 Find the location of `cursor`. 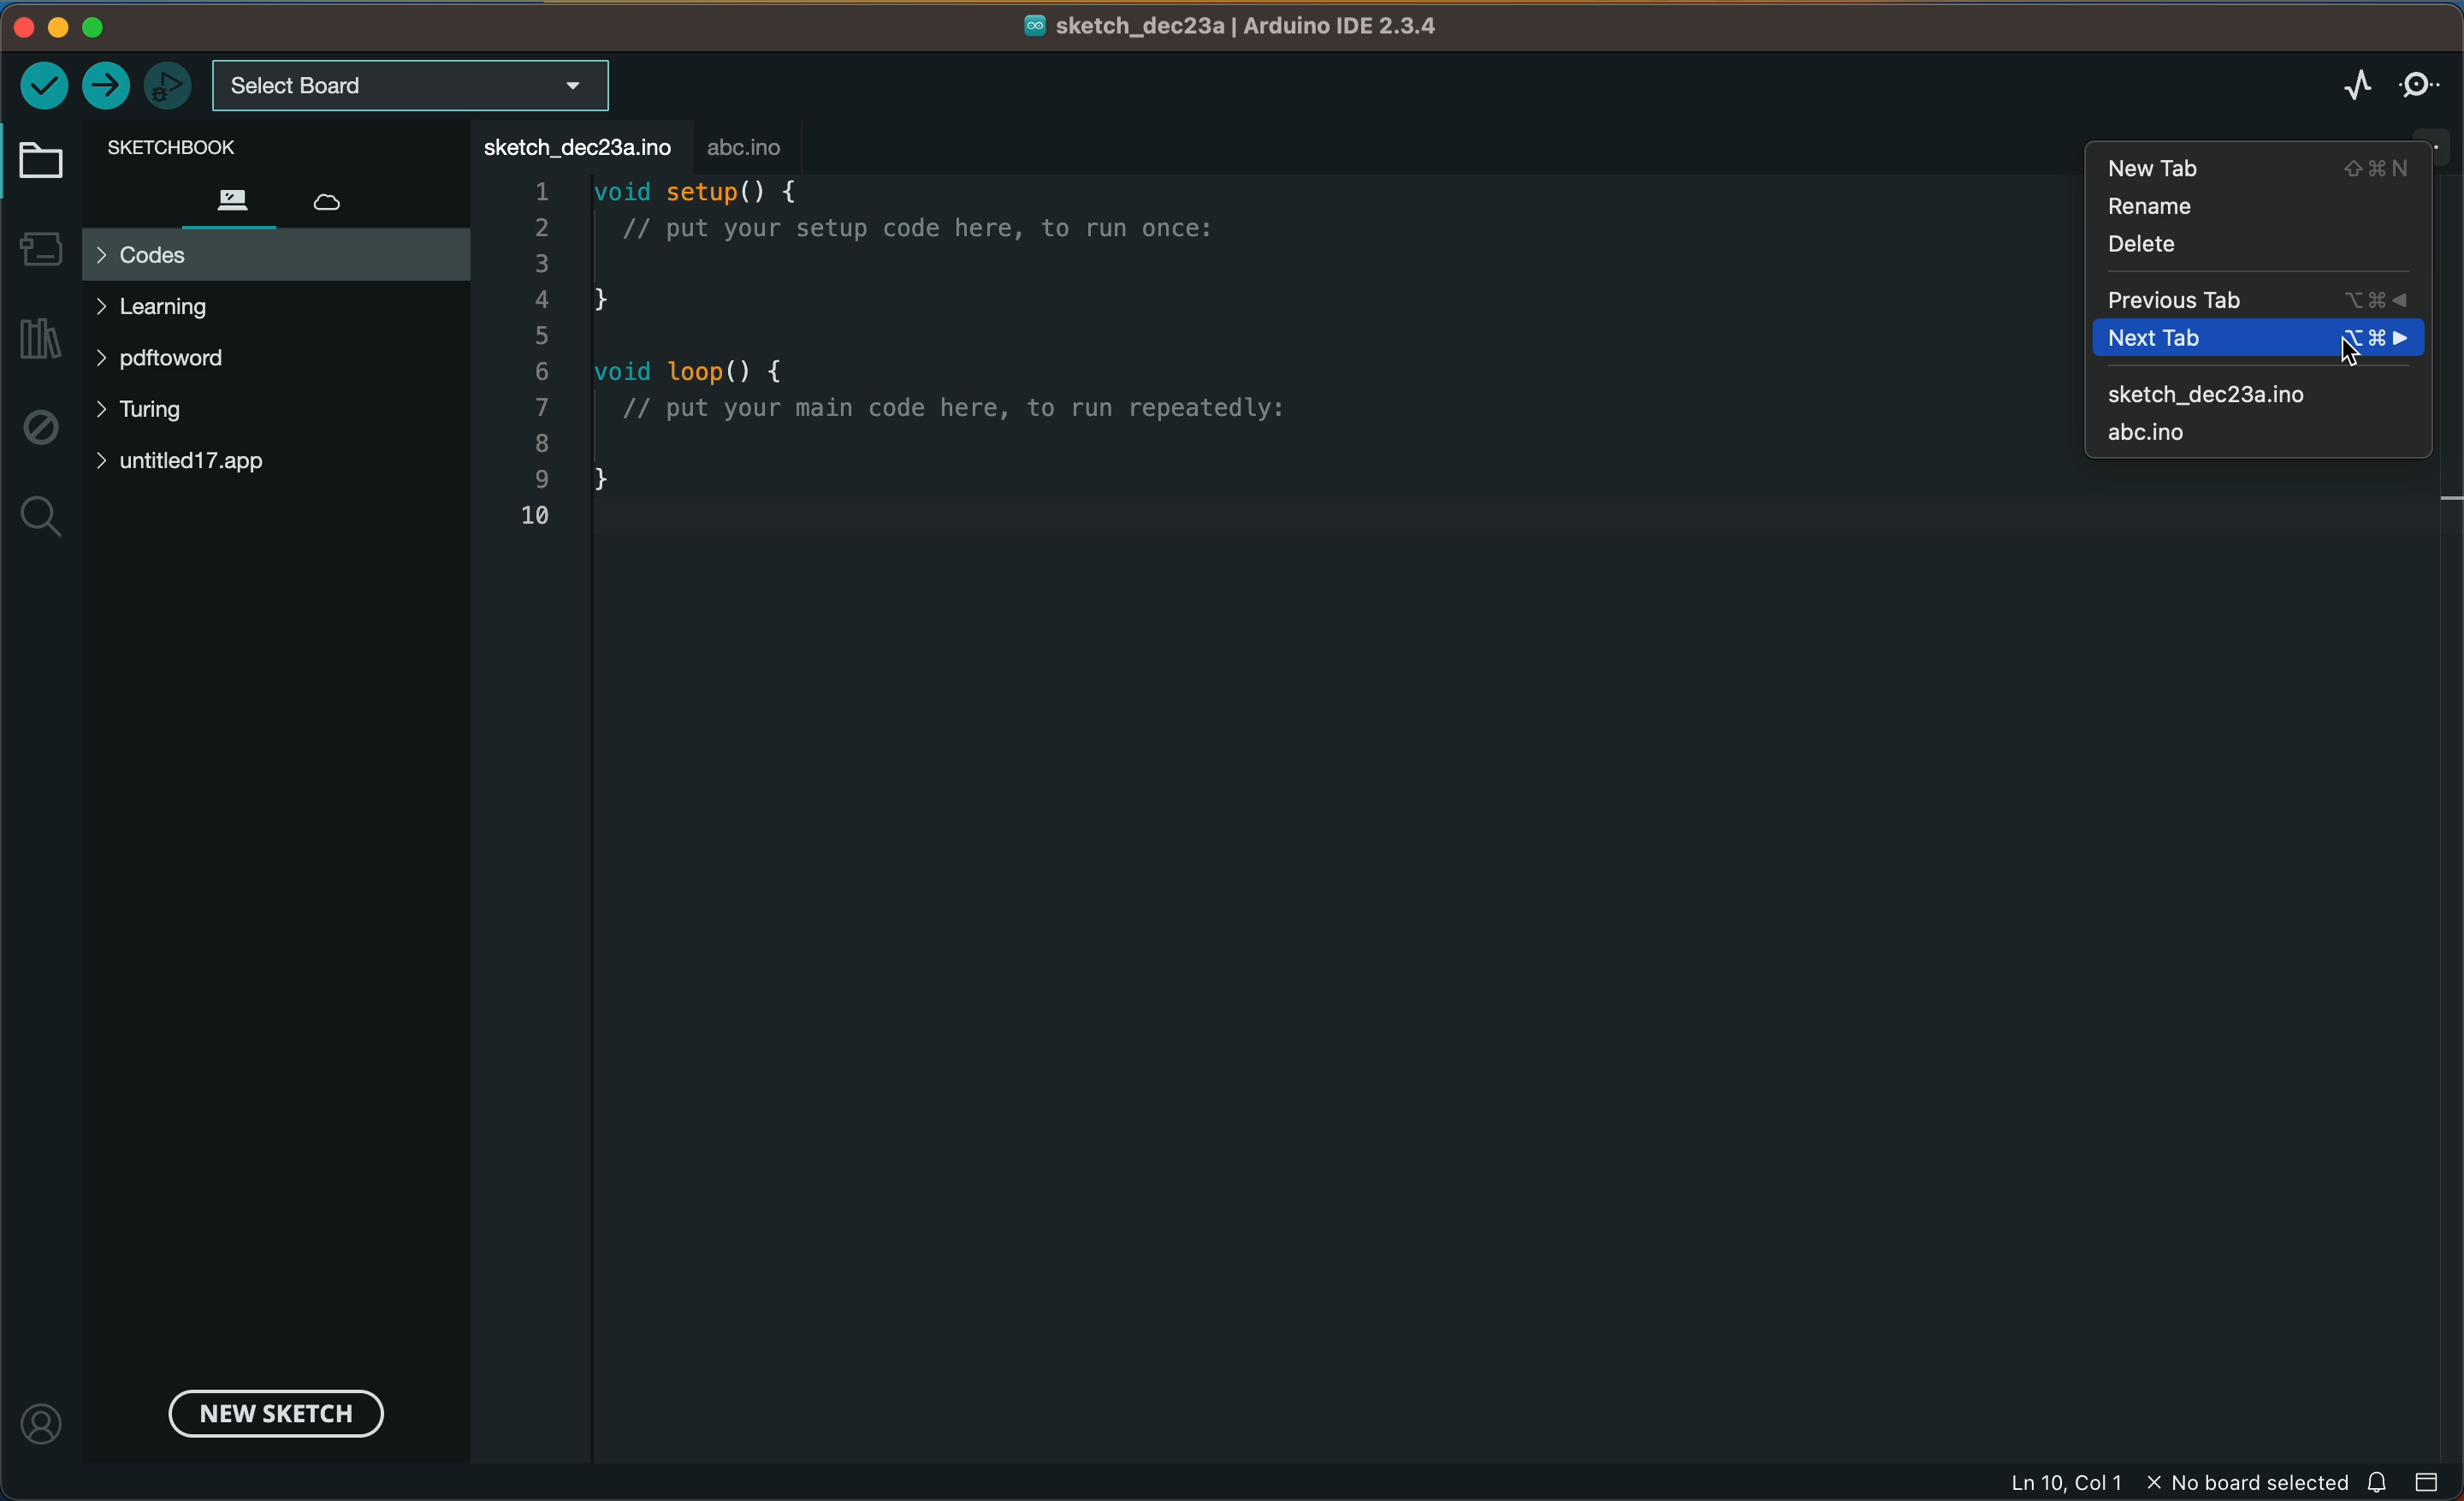

cursor is located at coordinates (2344, 340).